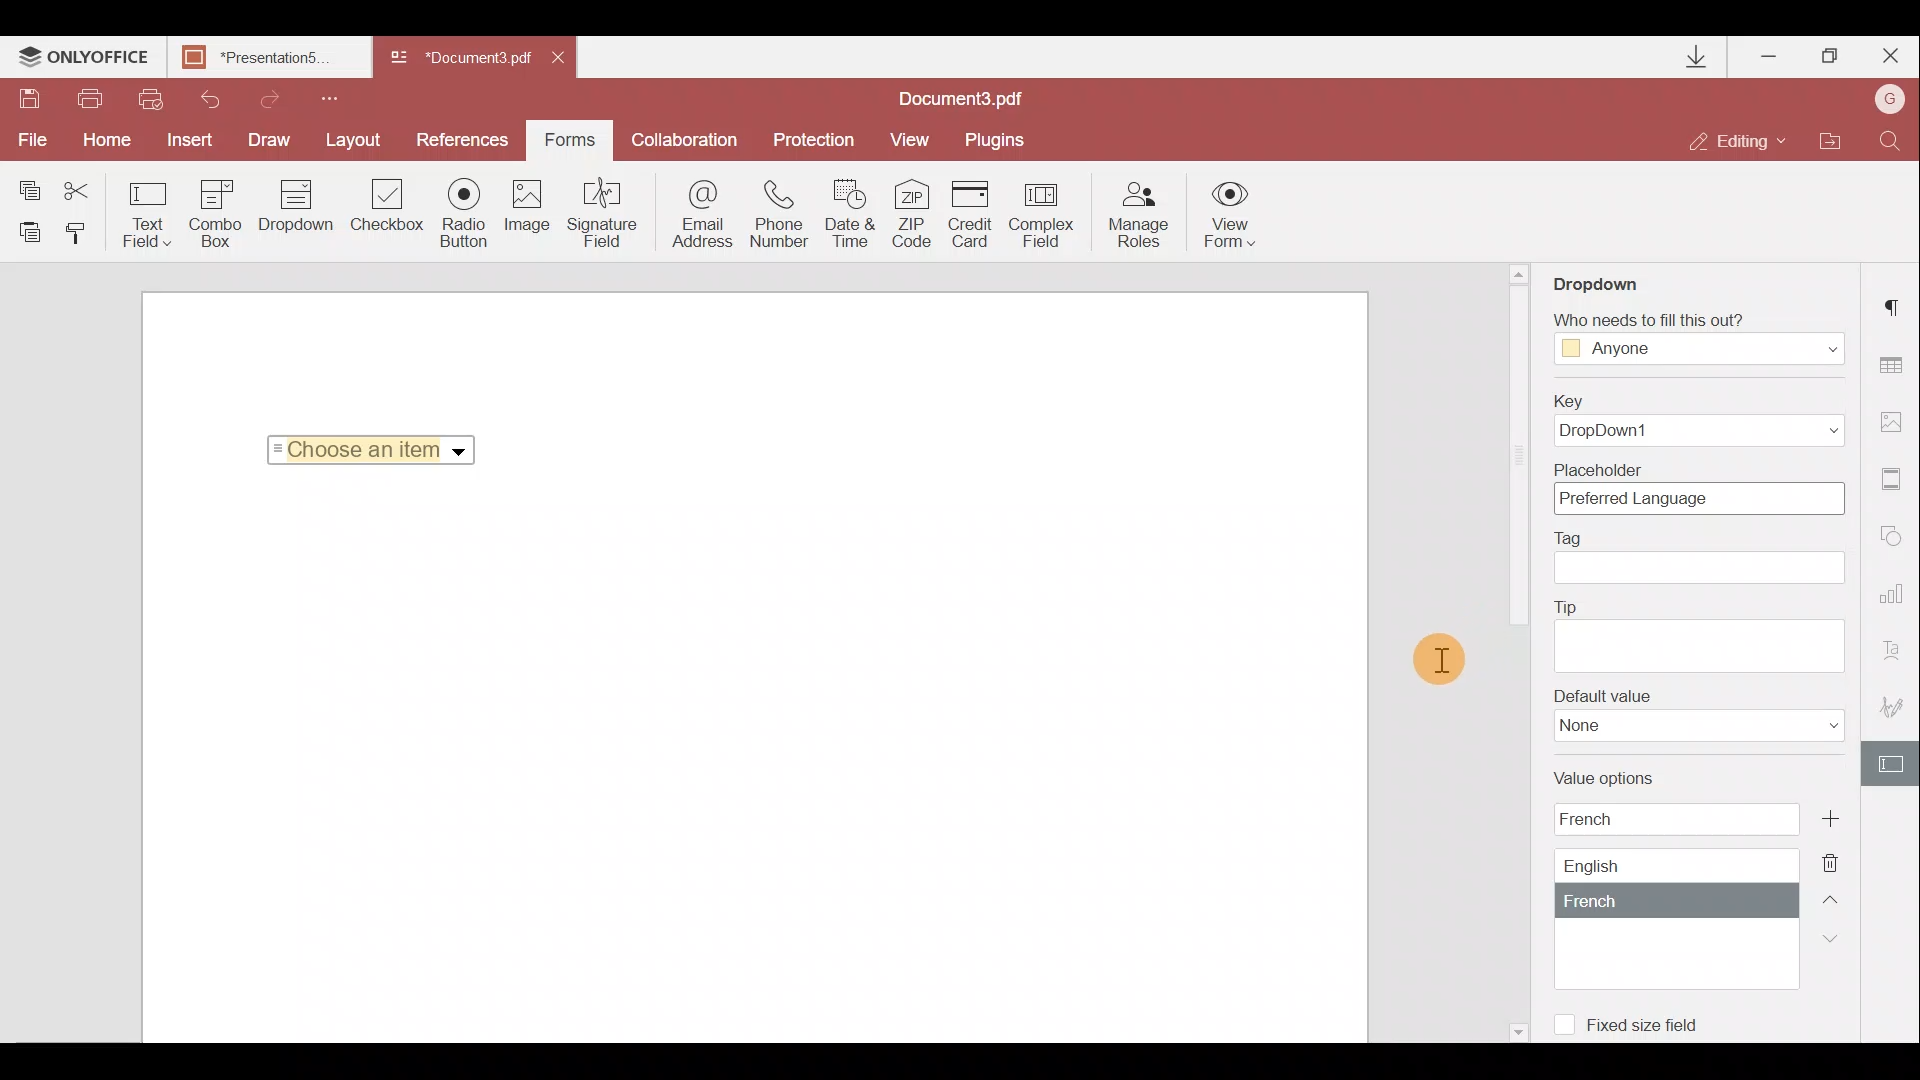 Image resolution: width=1920 pixels, height=1080 pixels. What do you see at coordinates (1044, 214) in the screenshot?
I see `Complex field` at bounding box center [1044, 214].